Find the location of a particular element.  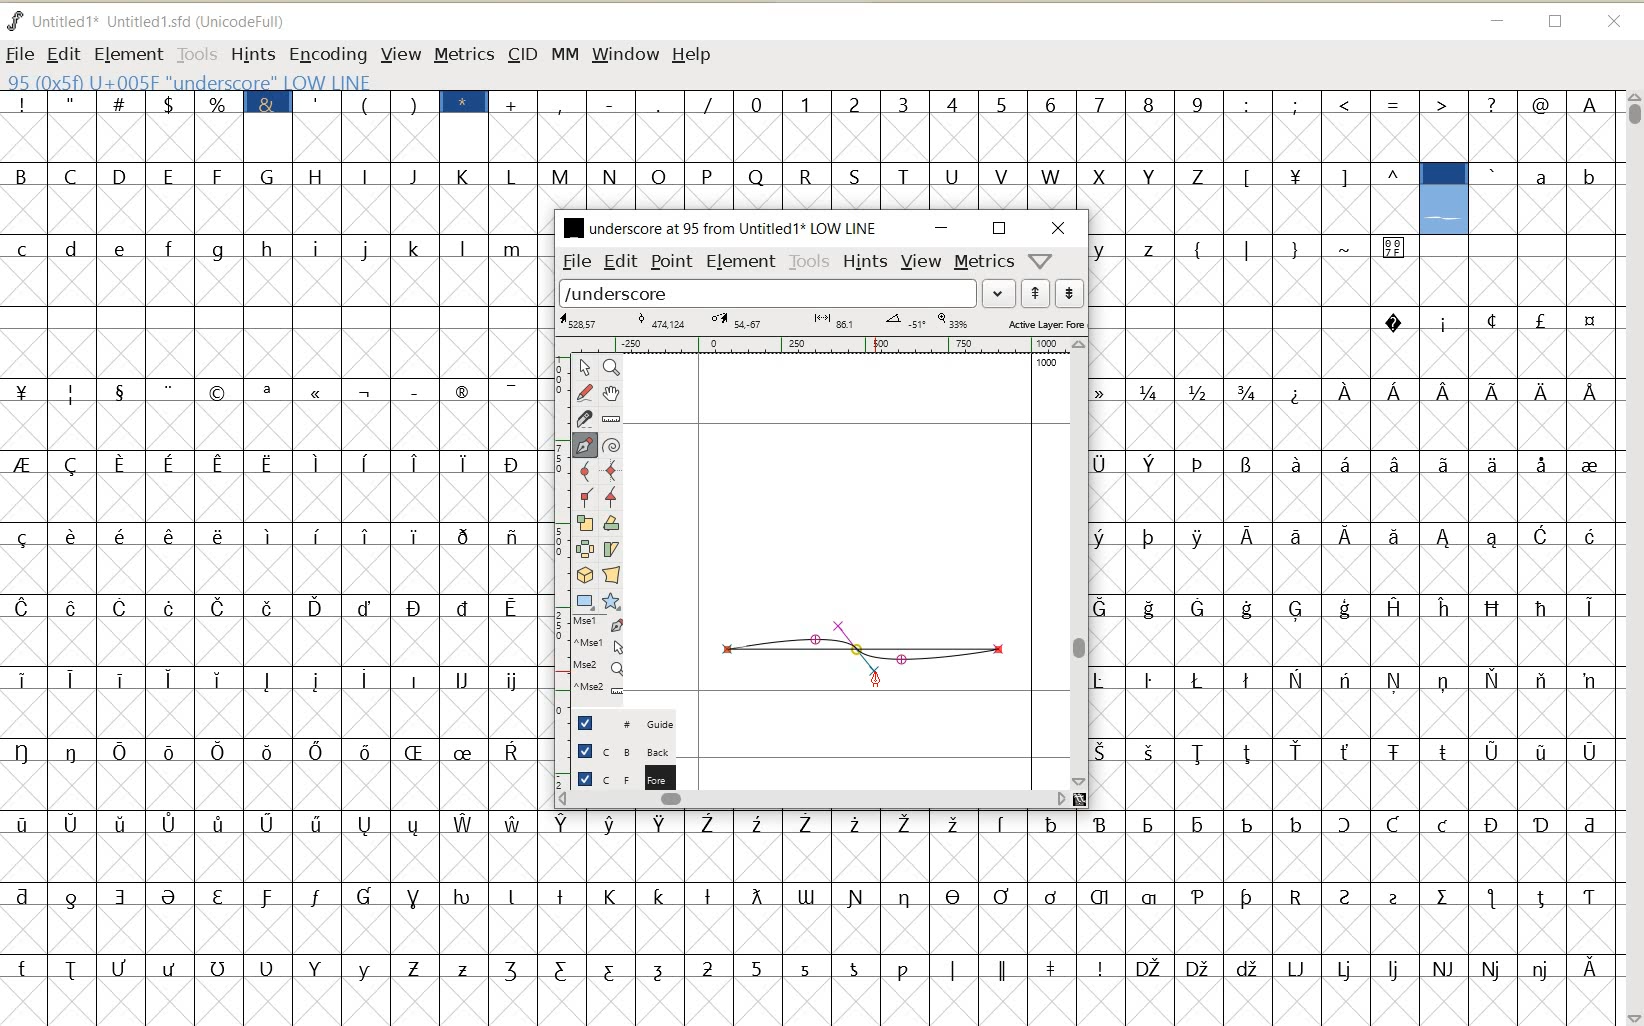

HINTS is located at coordinates (252, 54).